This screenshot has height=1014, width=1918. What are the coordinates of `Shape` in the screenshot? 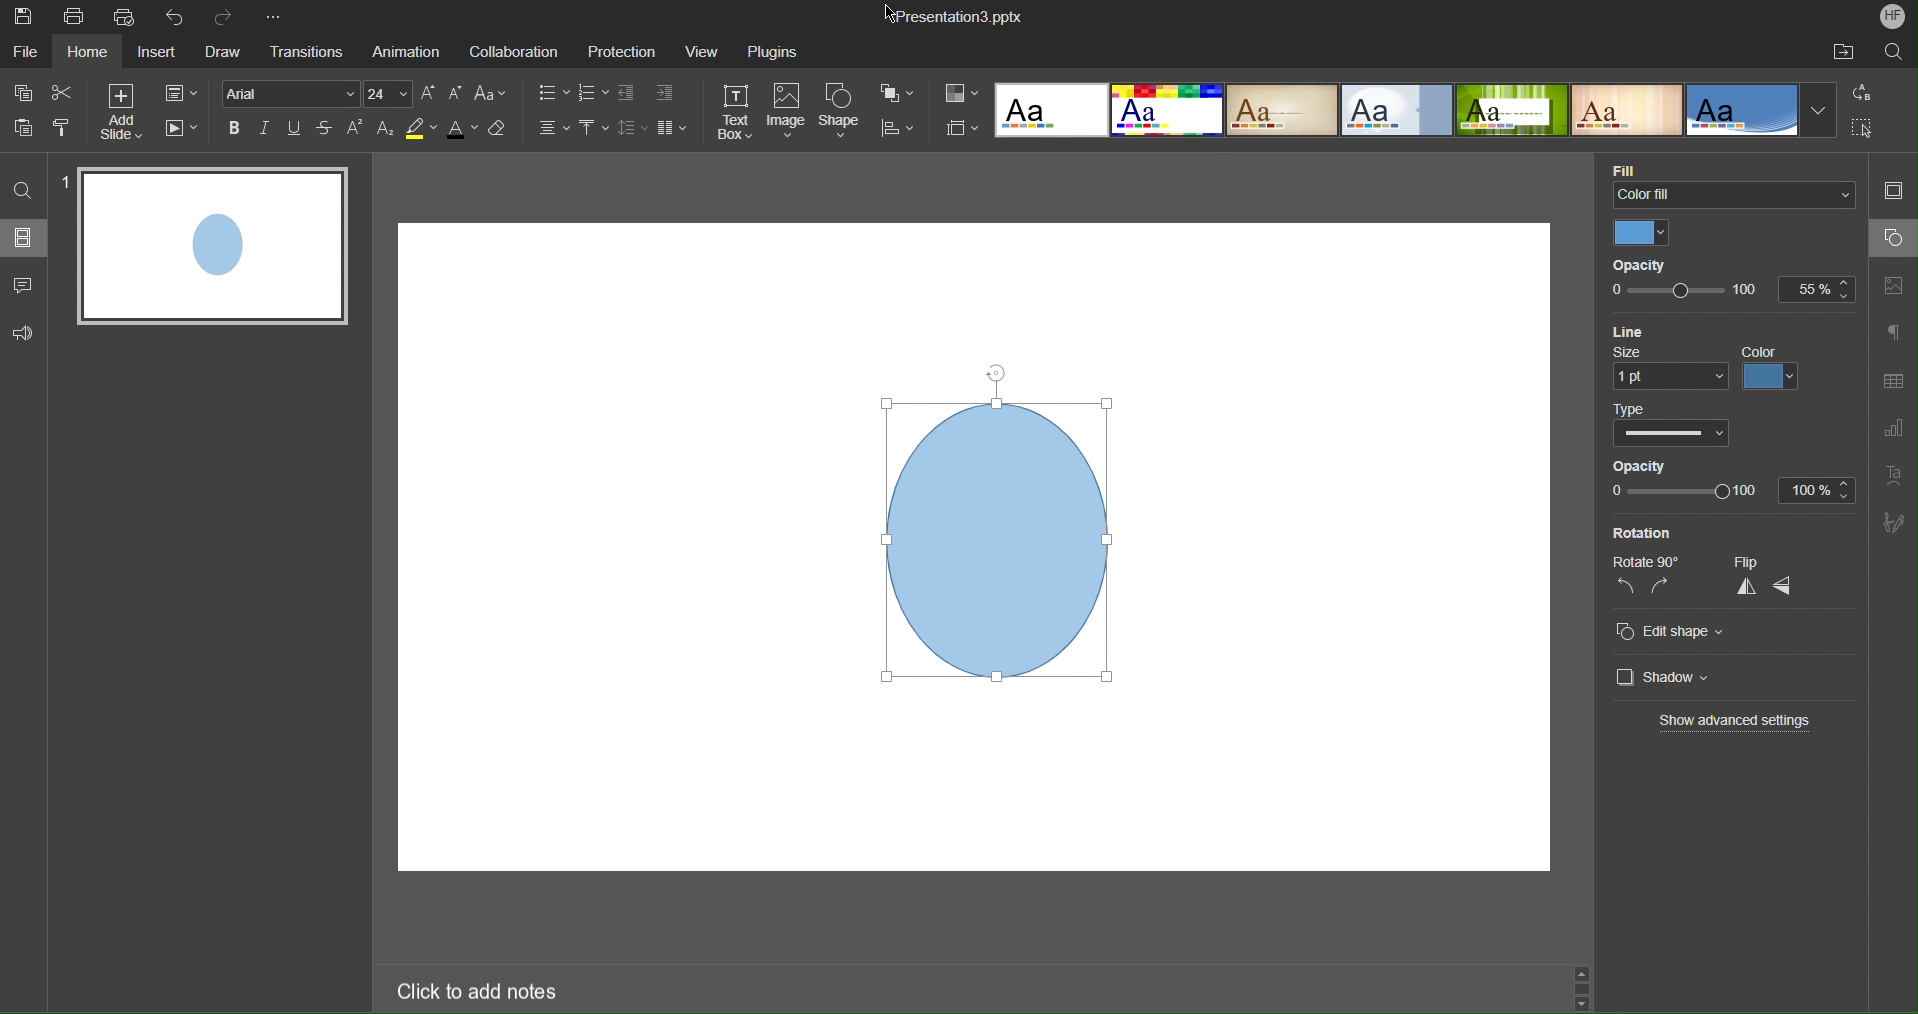 It's located at (843, 113).